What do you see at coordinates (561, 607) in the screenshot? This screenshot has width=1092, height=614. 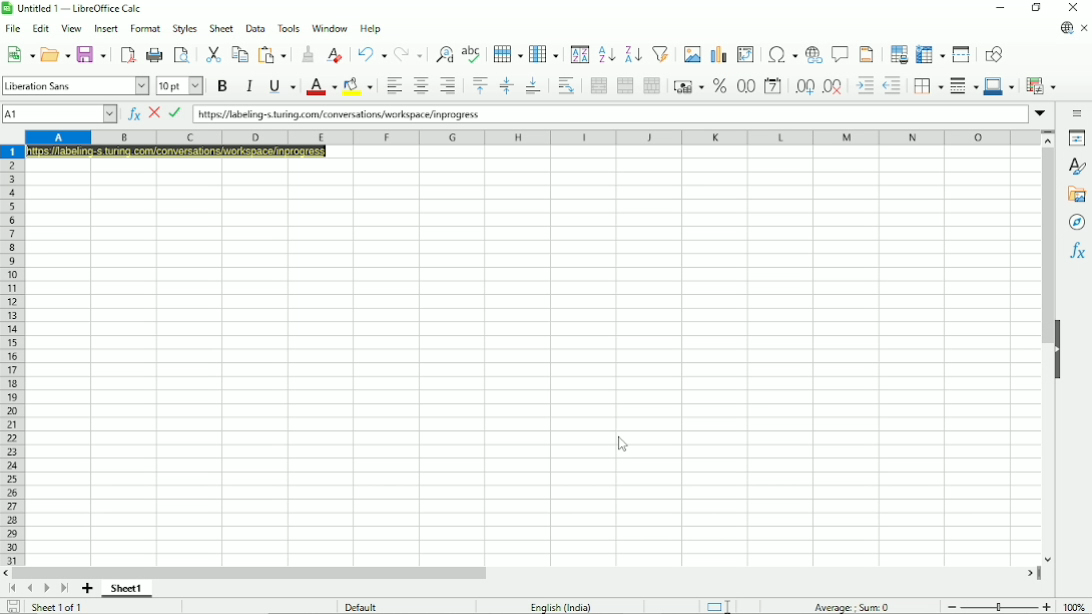 I see `English (India)` at bounding box center [561, 607].